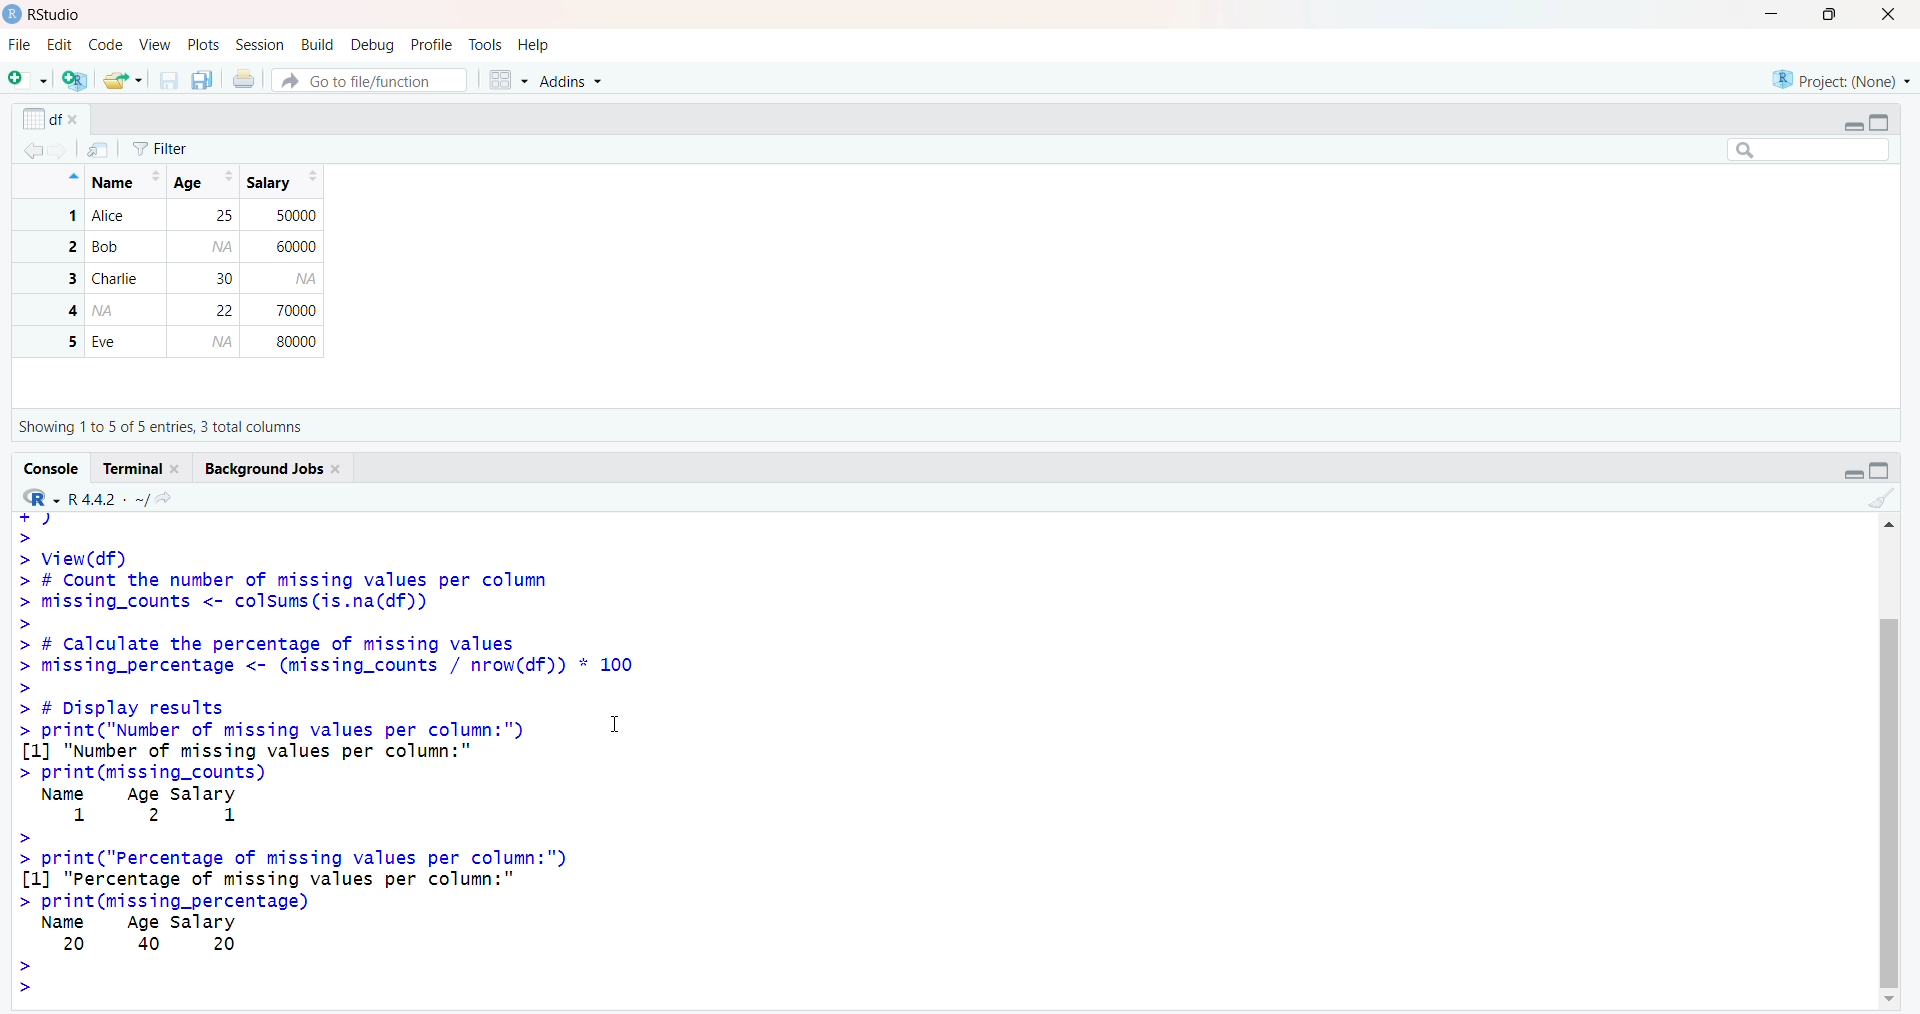 The width and height of the screenshot is (1920, 1014). What do you see at coordinates (27, 80) in the screenshot?
I see `New File` at bounding box center [27, 80].